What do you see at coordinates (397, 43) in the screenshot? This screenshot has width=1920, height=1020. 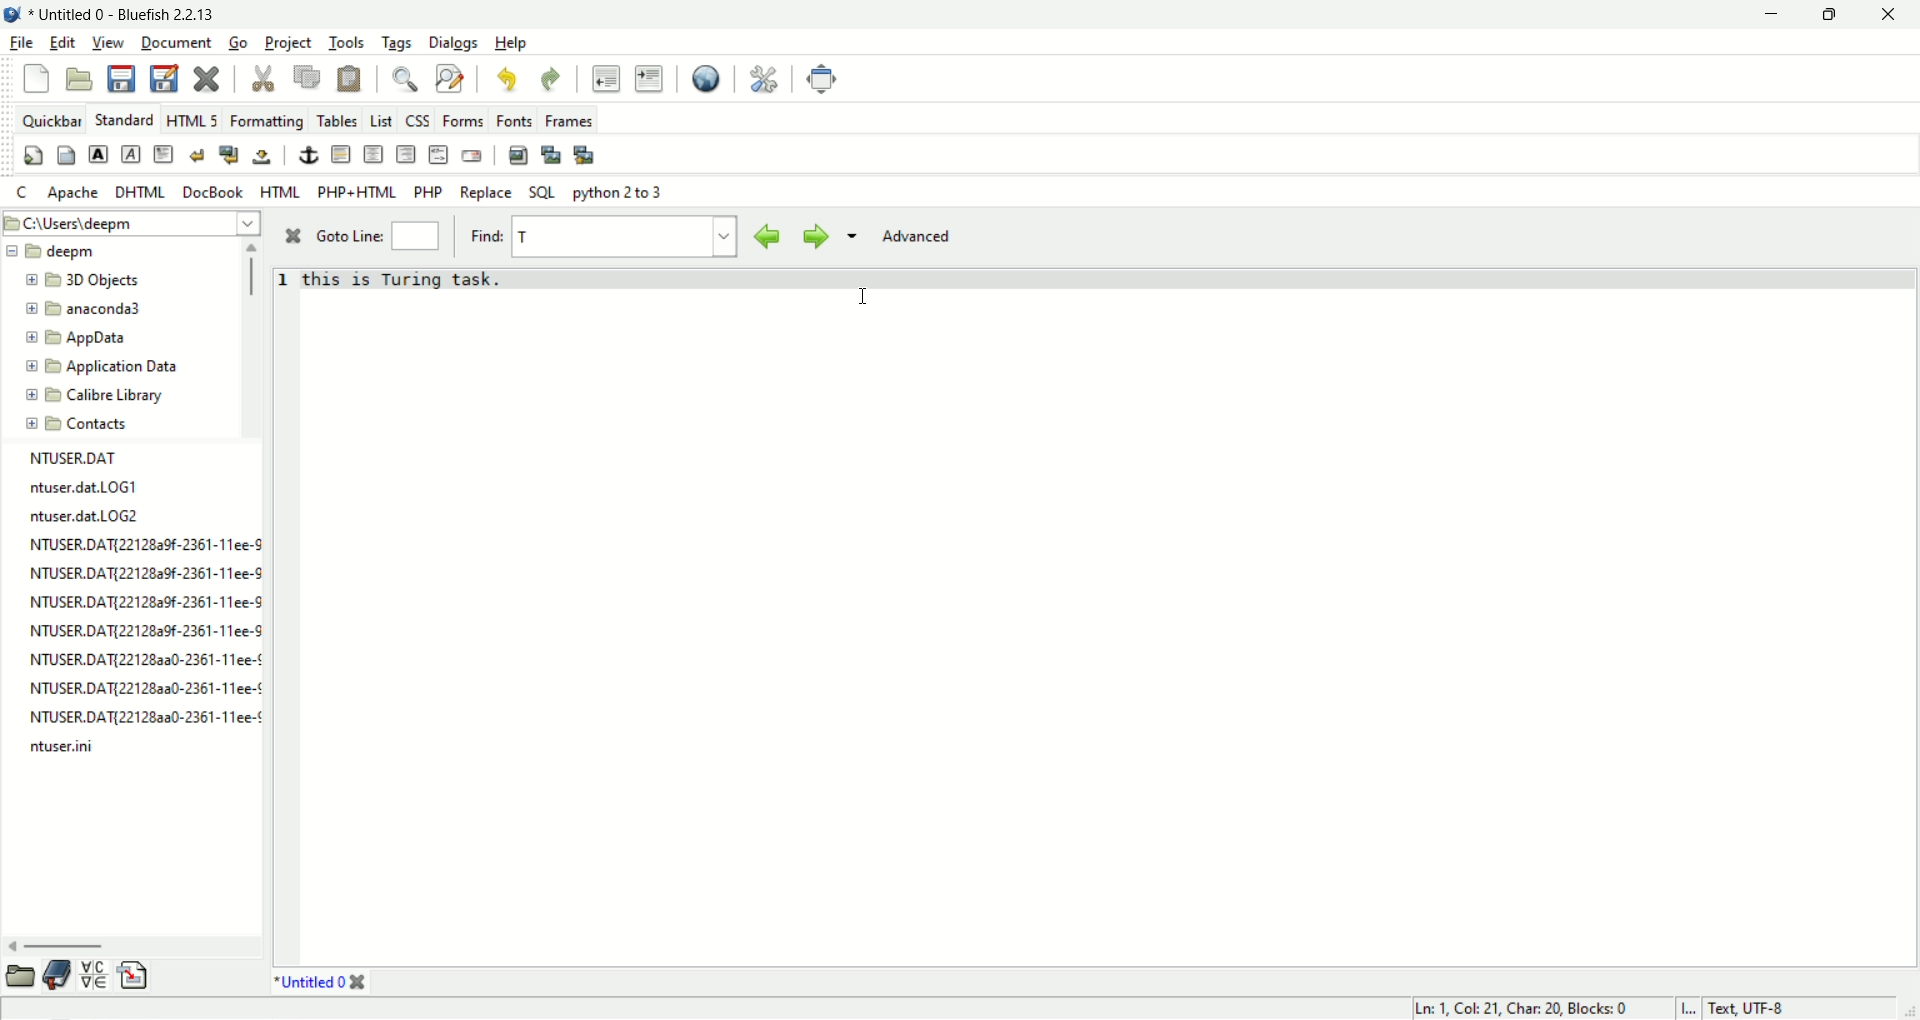 I see `tags` at bounding box center [397, 43].